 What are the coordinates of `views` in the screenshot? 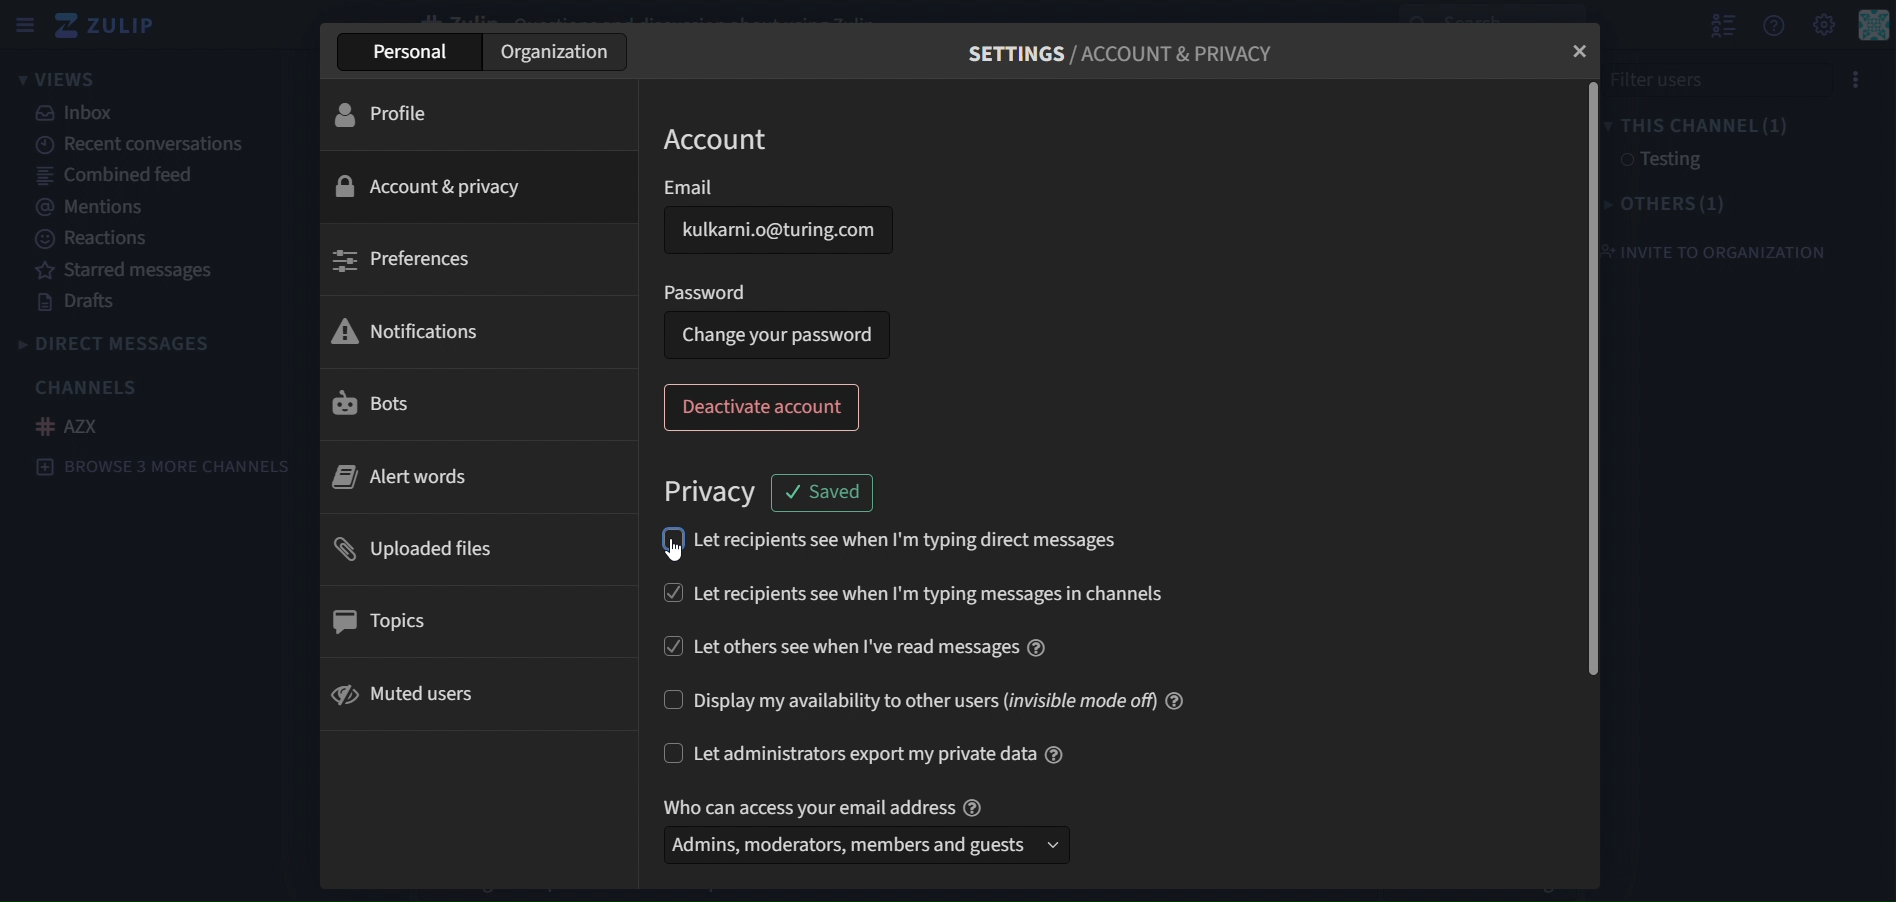 It's located at (66, 79).